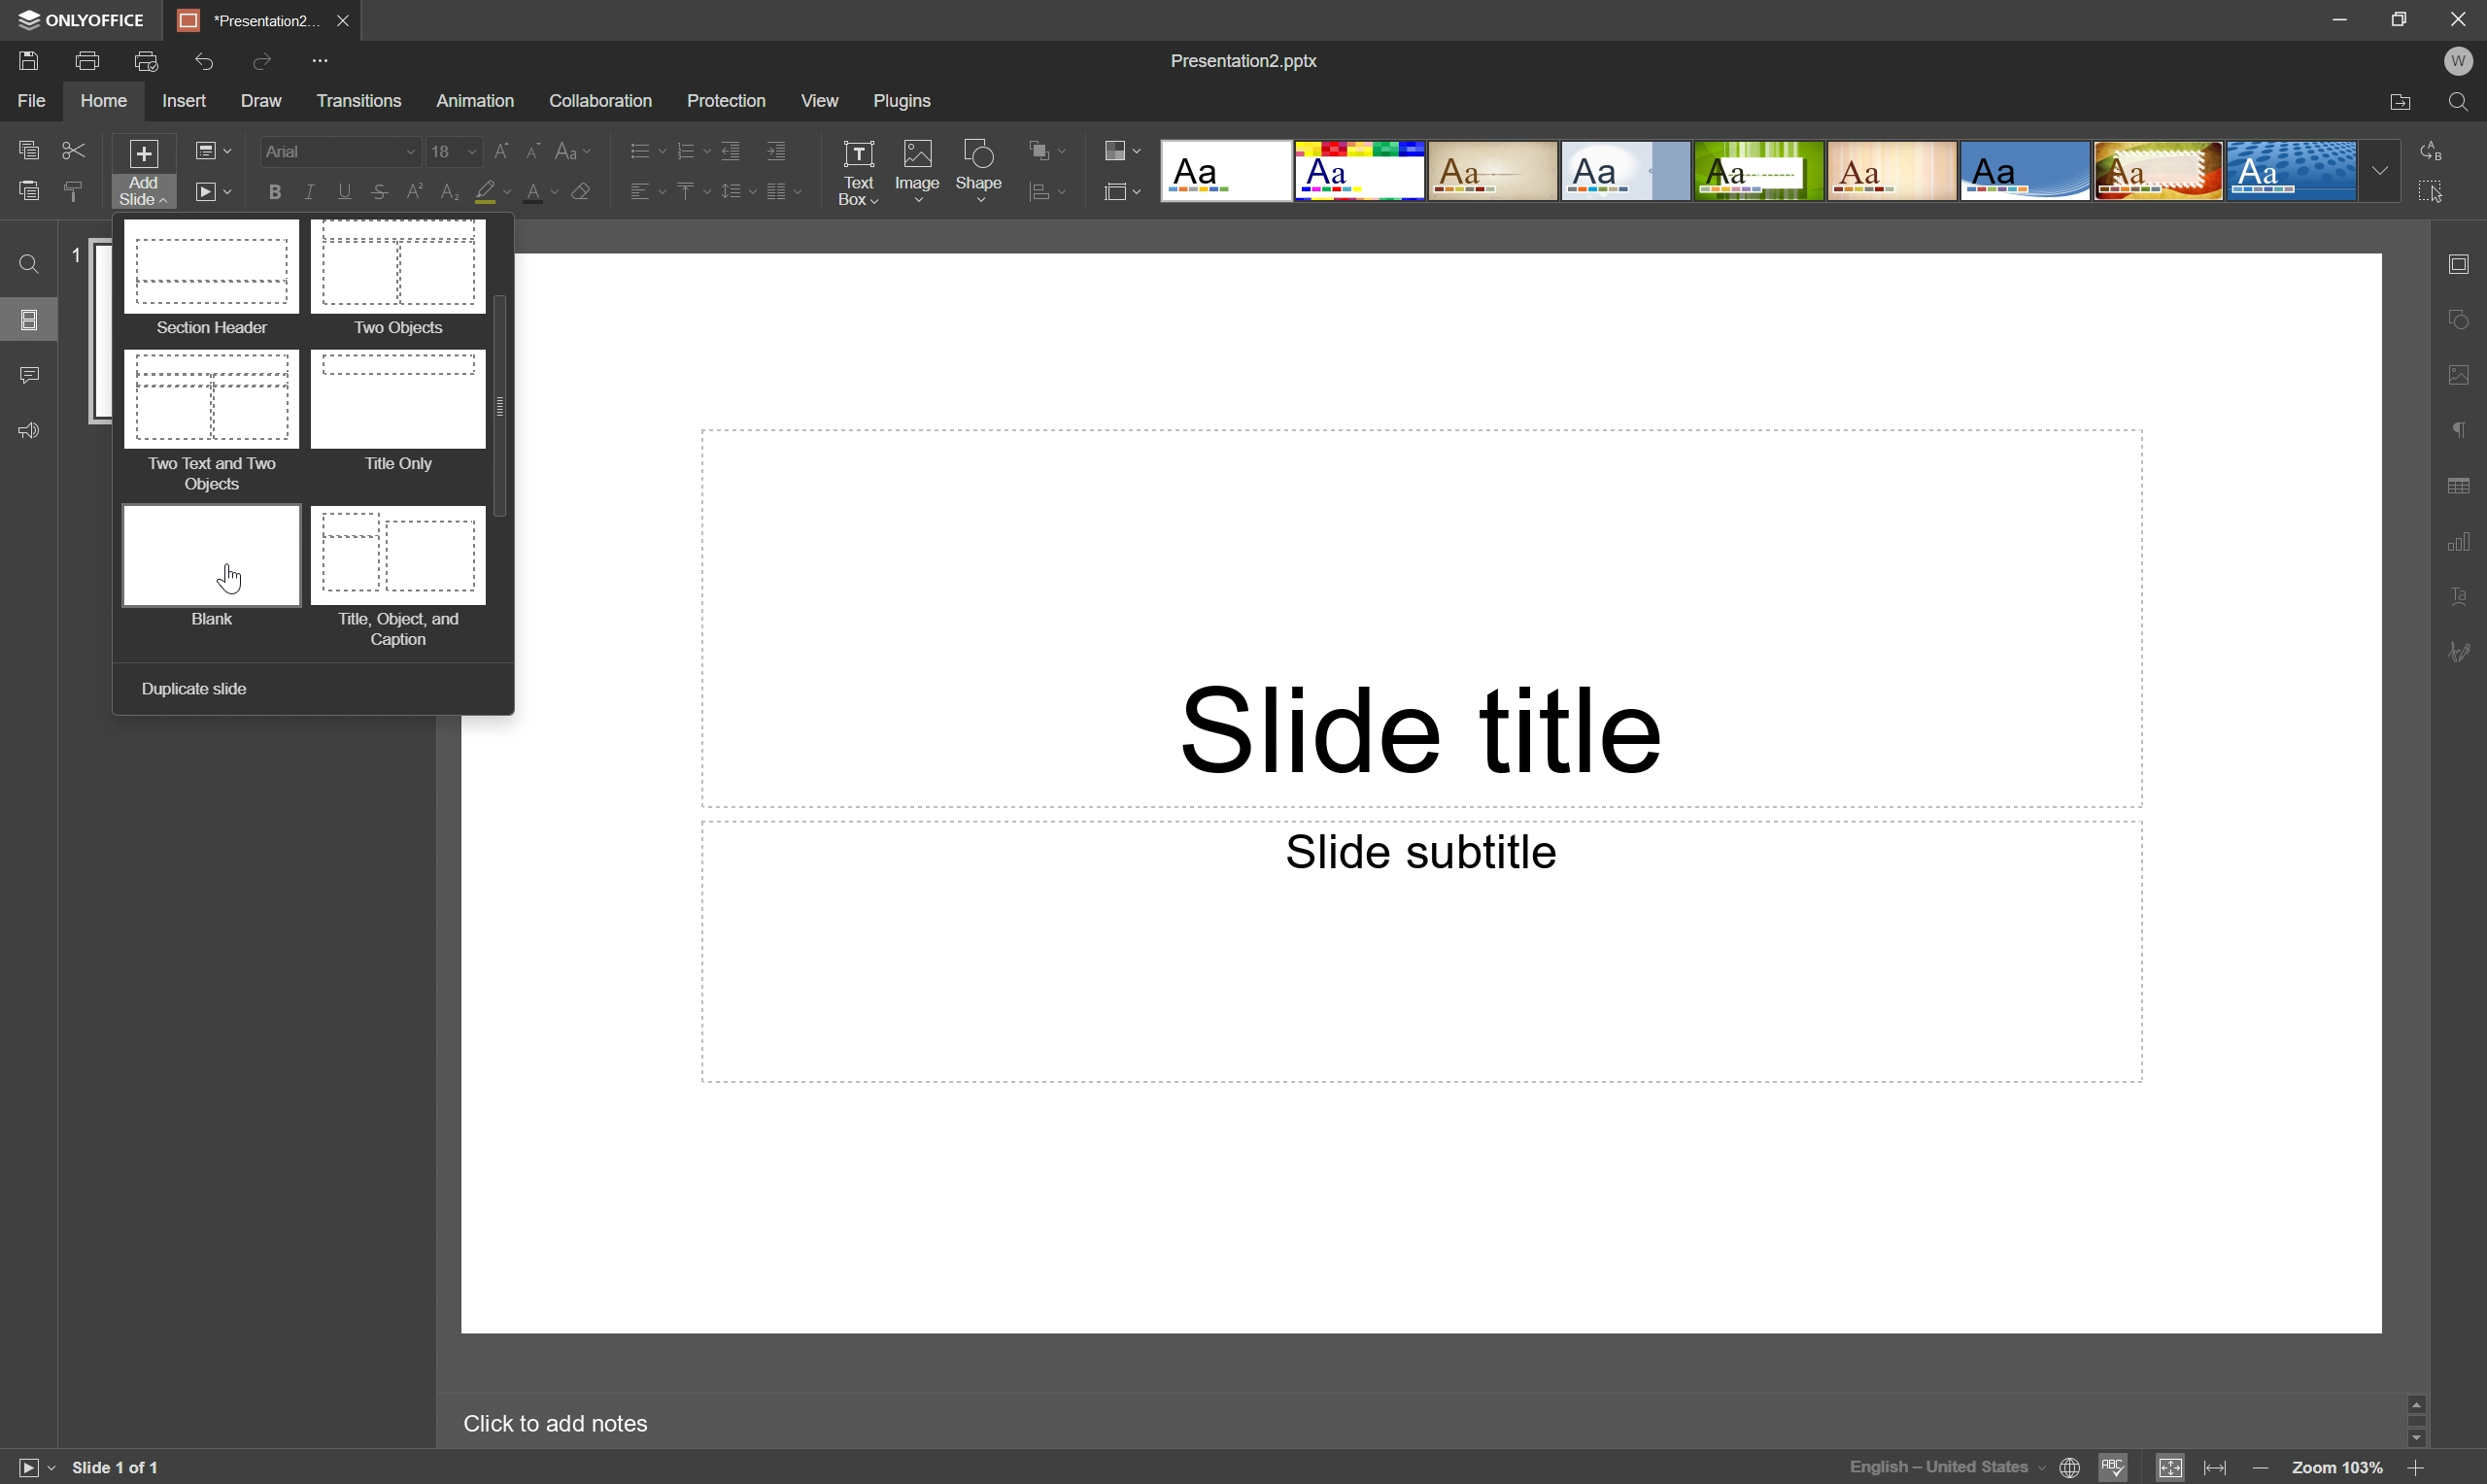  I want to click on Animation, so click(471, 101).